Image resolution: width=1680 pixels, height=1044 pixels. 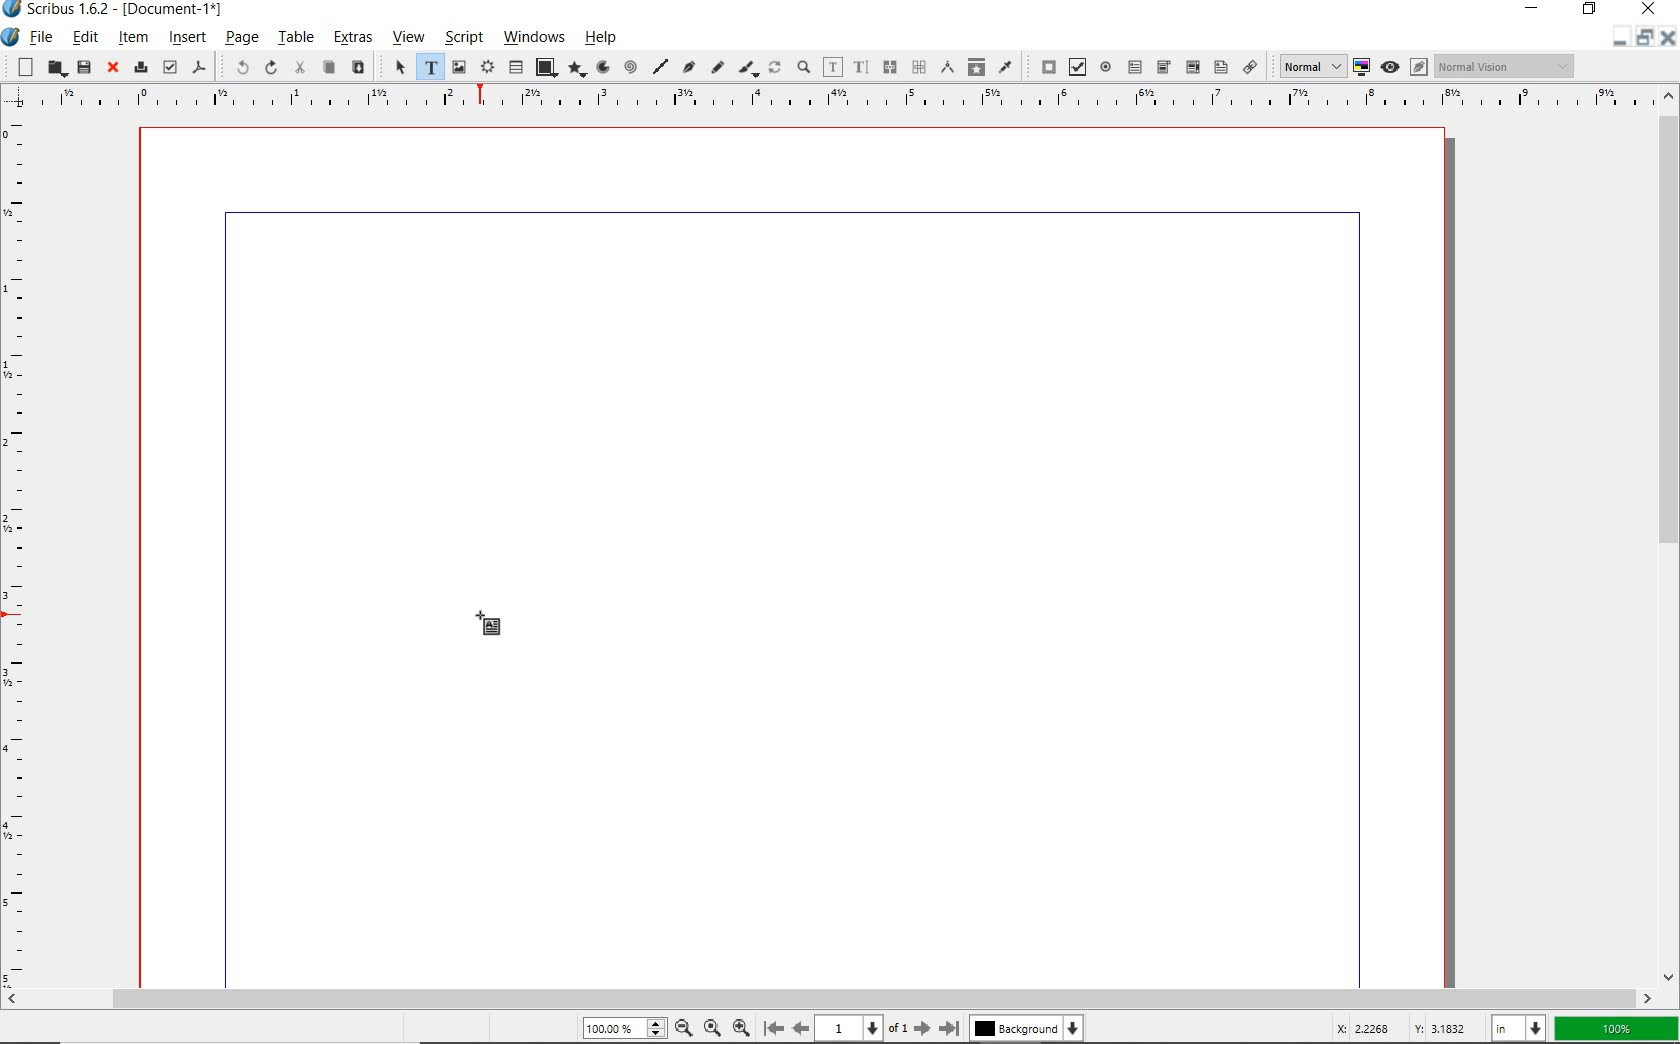 I want to click on new, so click(x=21, y=66).